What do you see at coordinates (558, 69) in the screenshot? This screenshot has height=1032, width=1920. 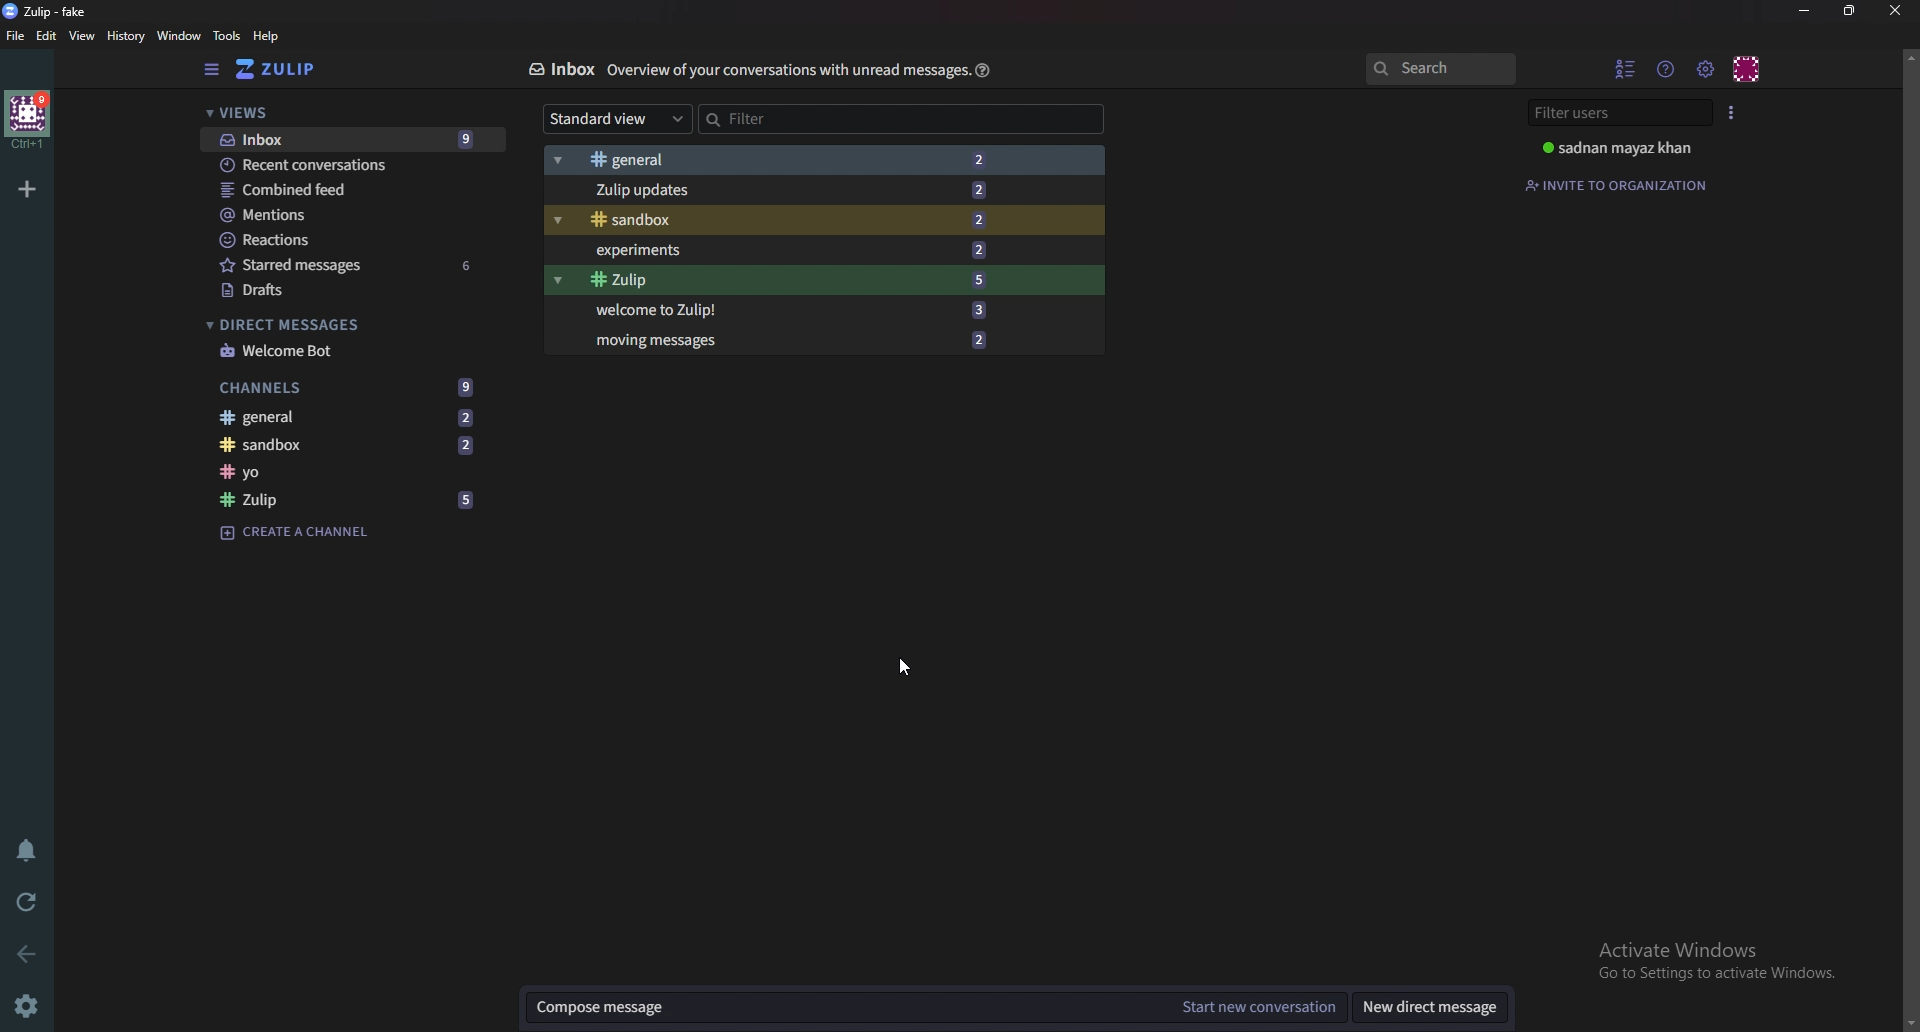 I see `Inbox` at bounding box center [558, 69].